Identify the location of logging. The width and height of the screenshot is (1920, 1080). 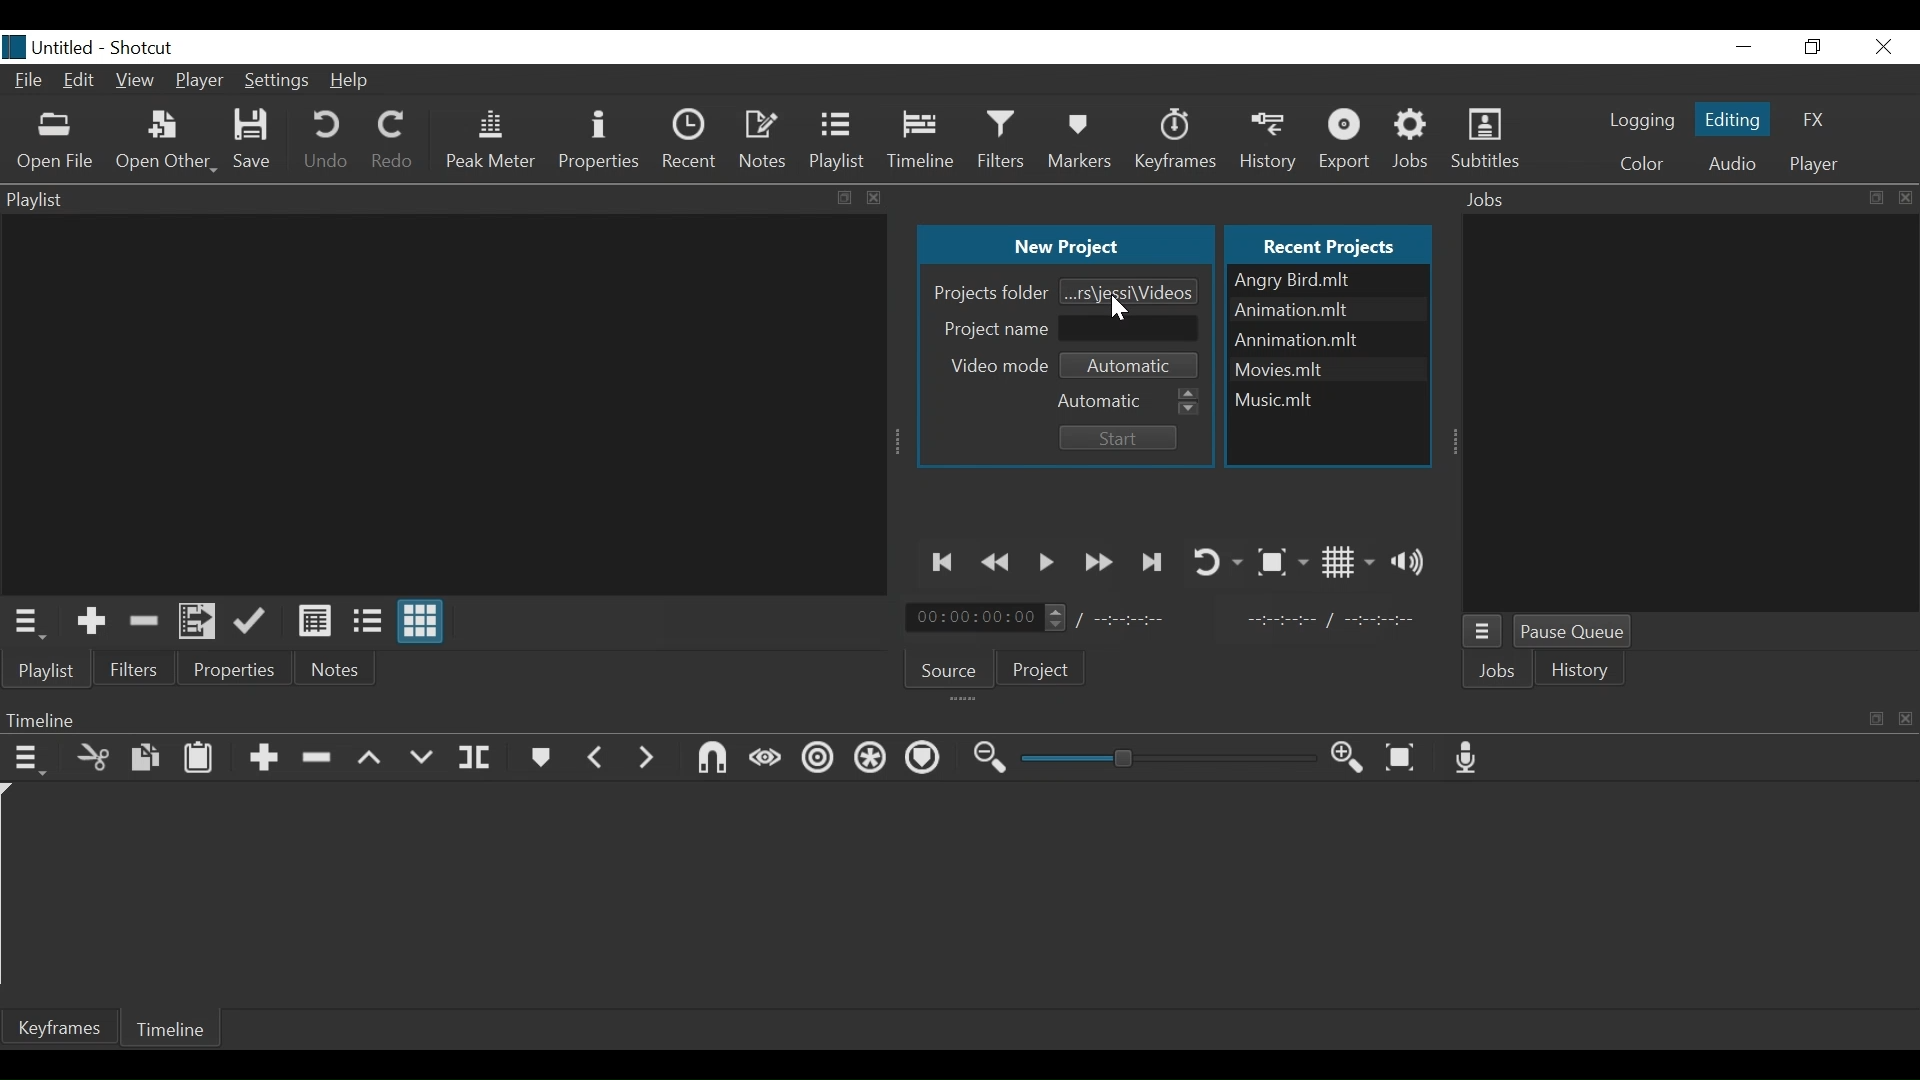
(1641, 123).